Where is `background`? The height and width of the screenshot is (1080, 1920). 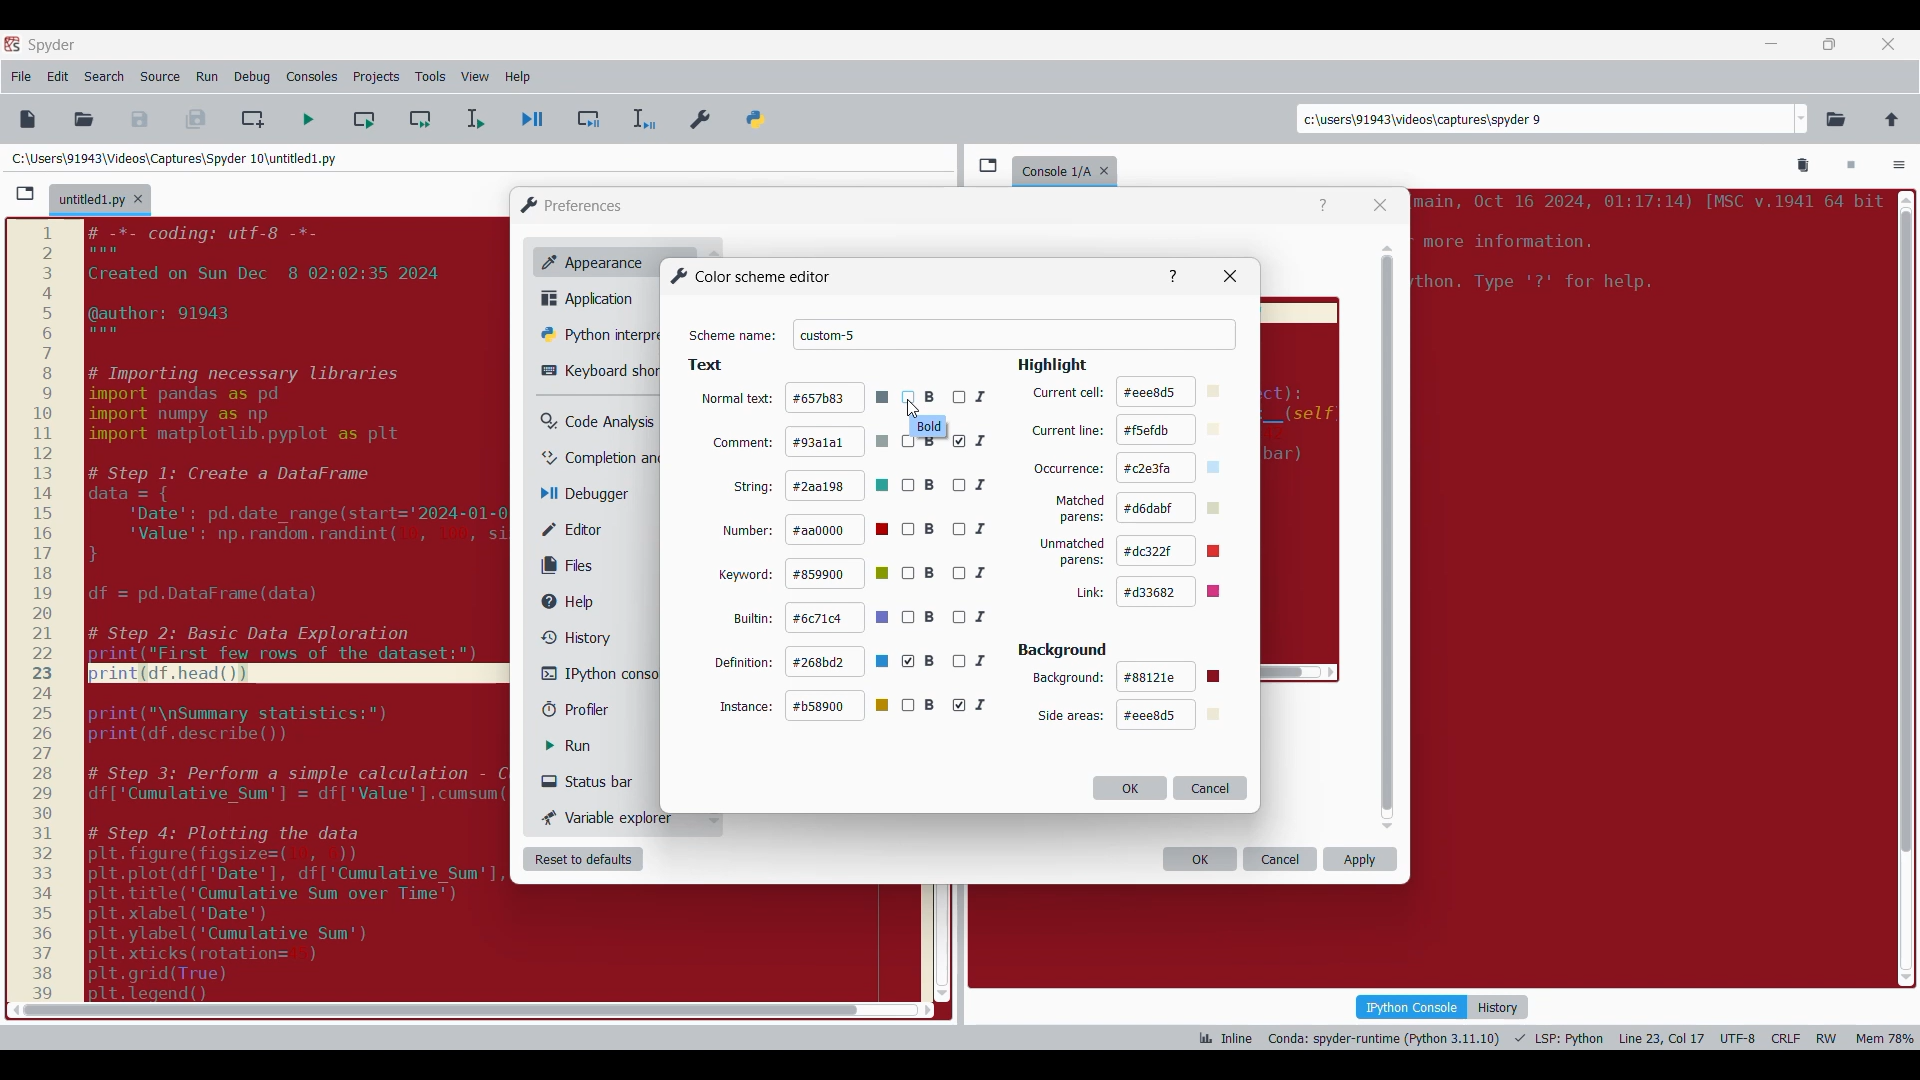
background is located at coordinates (1068, 678).